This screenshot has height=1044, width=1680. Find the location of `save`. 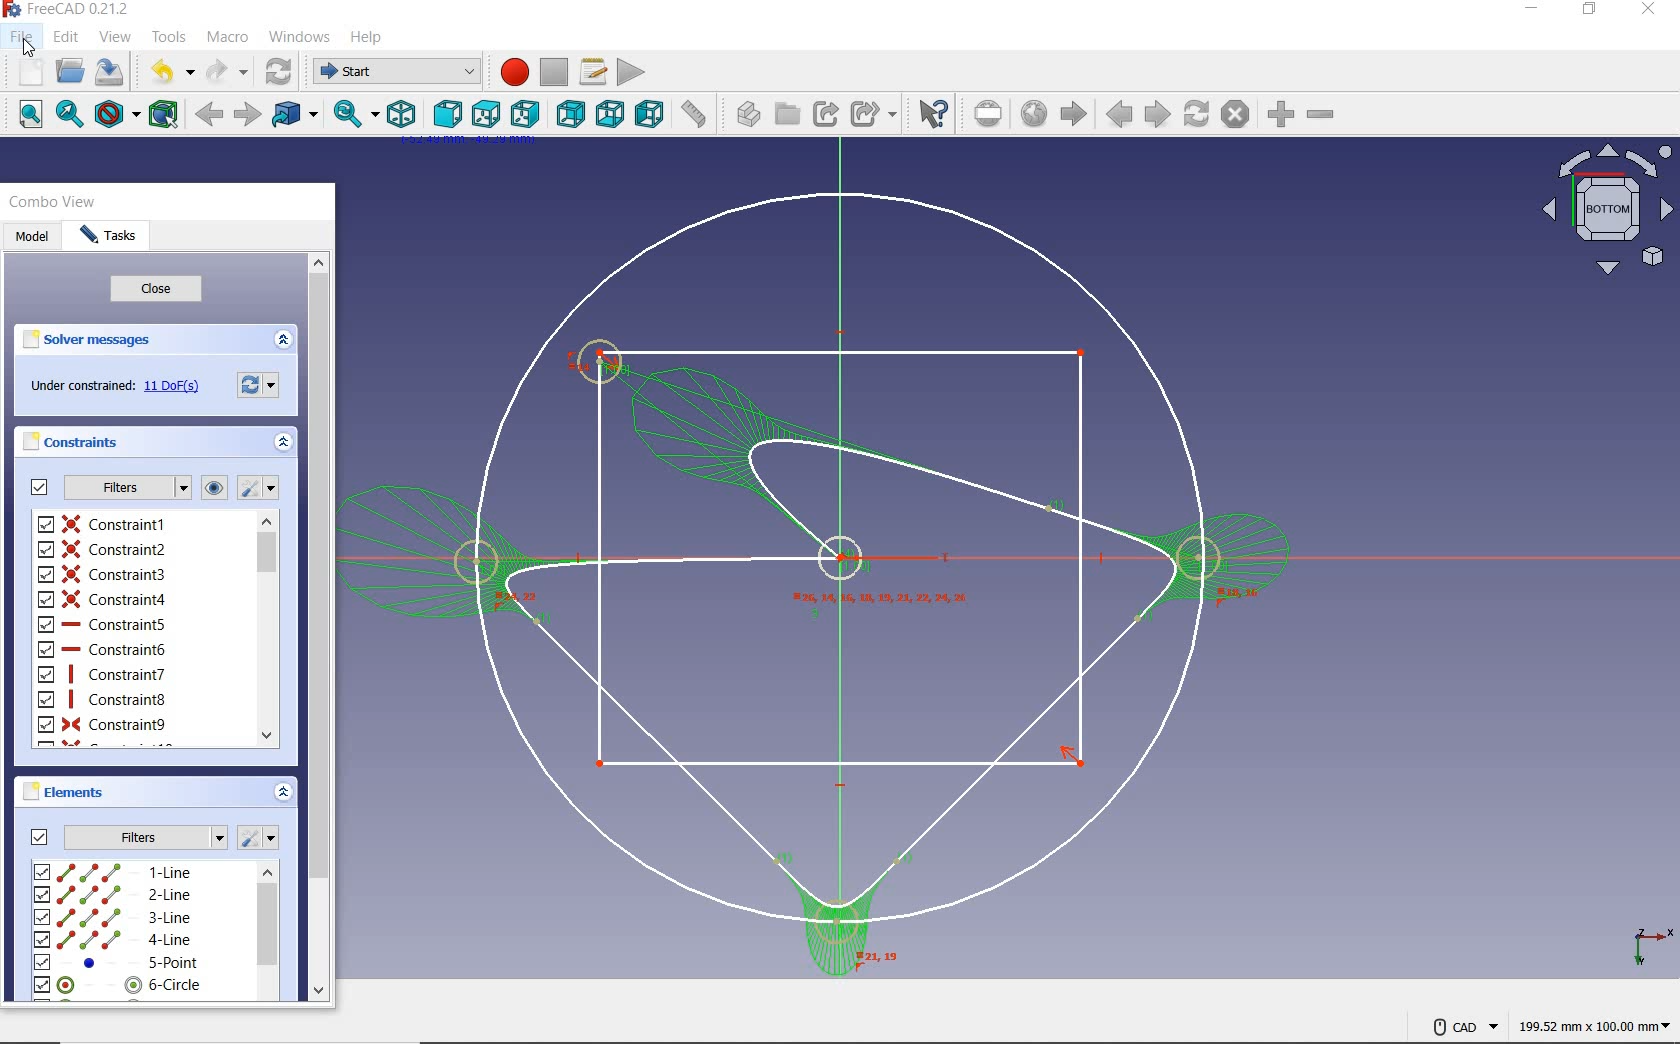

save is located at coordinates (112, 74).